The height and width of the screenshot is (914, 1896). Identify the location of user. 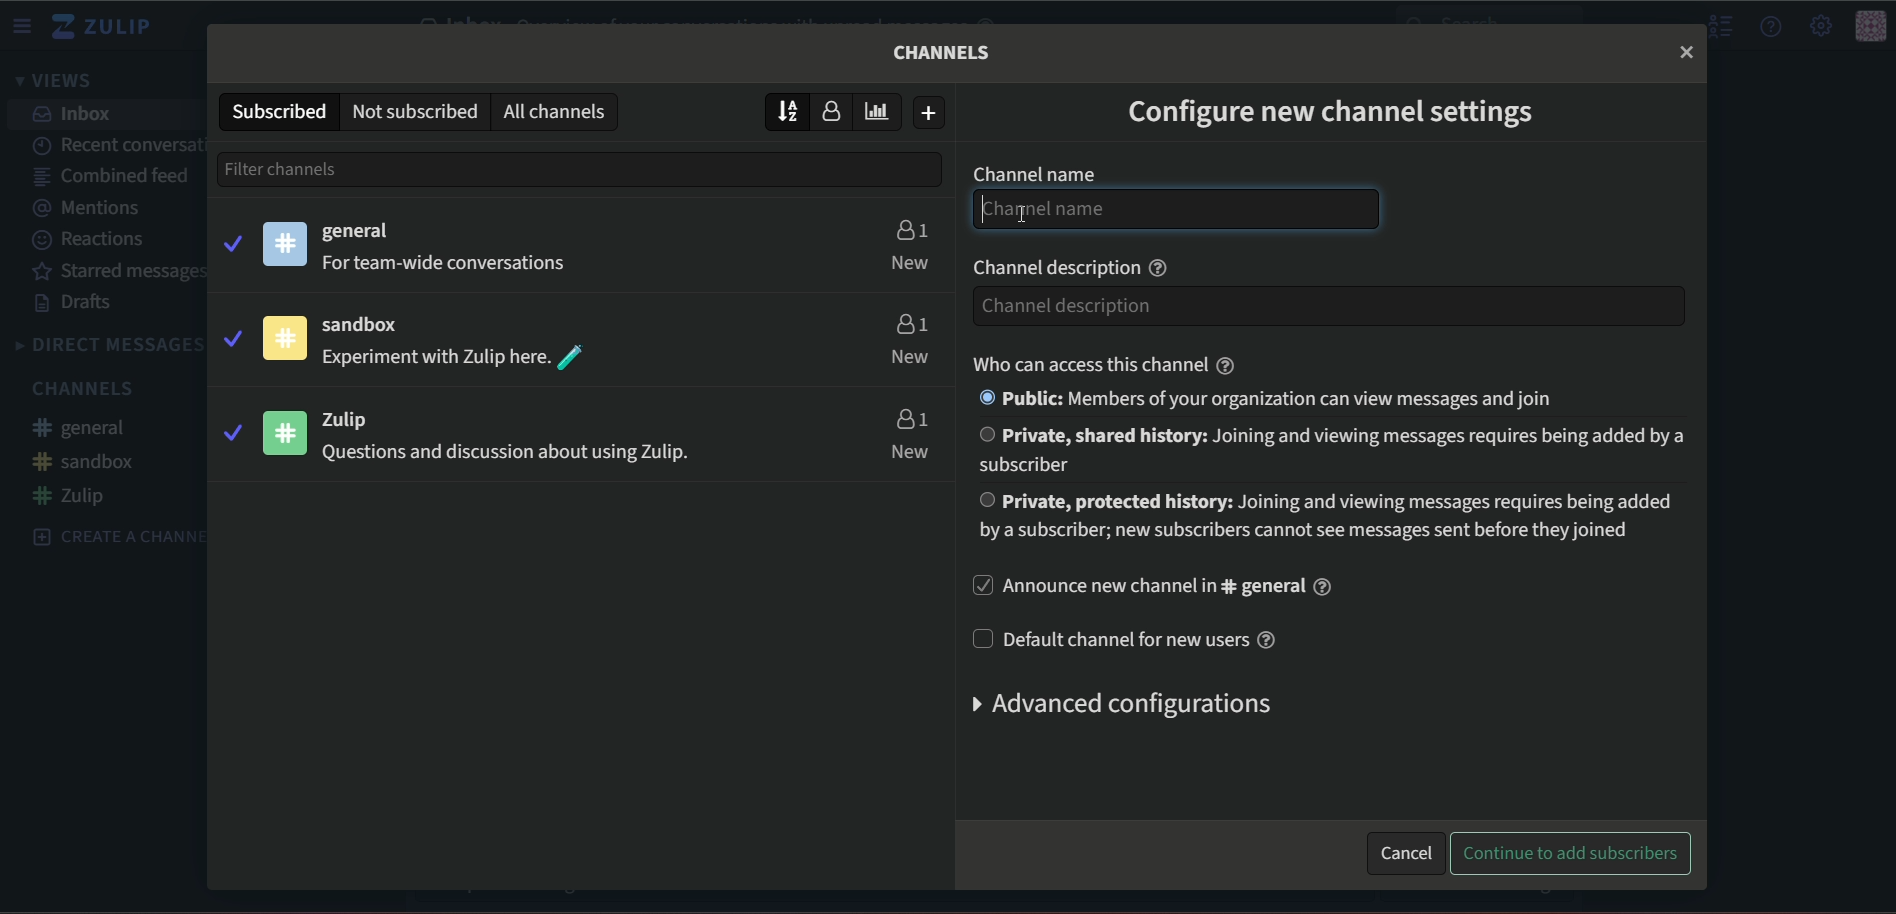
(837, 113).